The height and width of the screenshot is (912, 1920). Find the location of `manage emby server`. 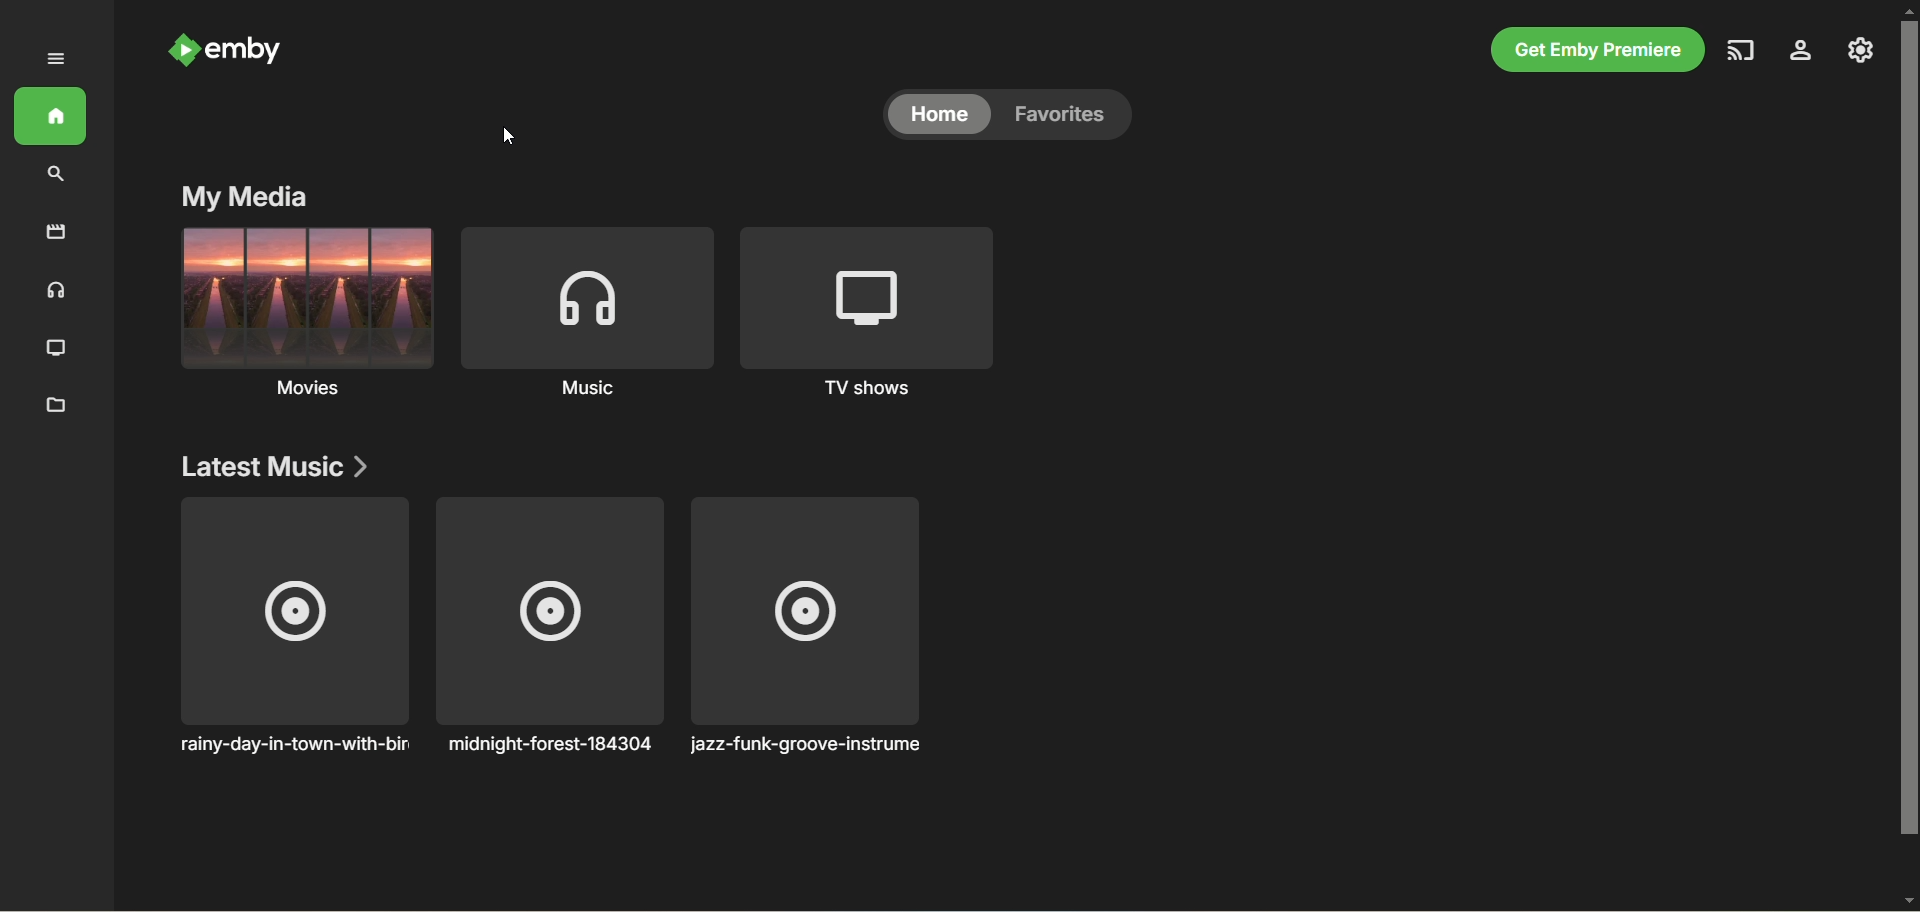

manage emby server is located at coordinates (1861, 52).